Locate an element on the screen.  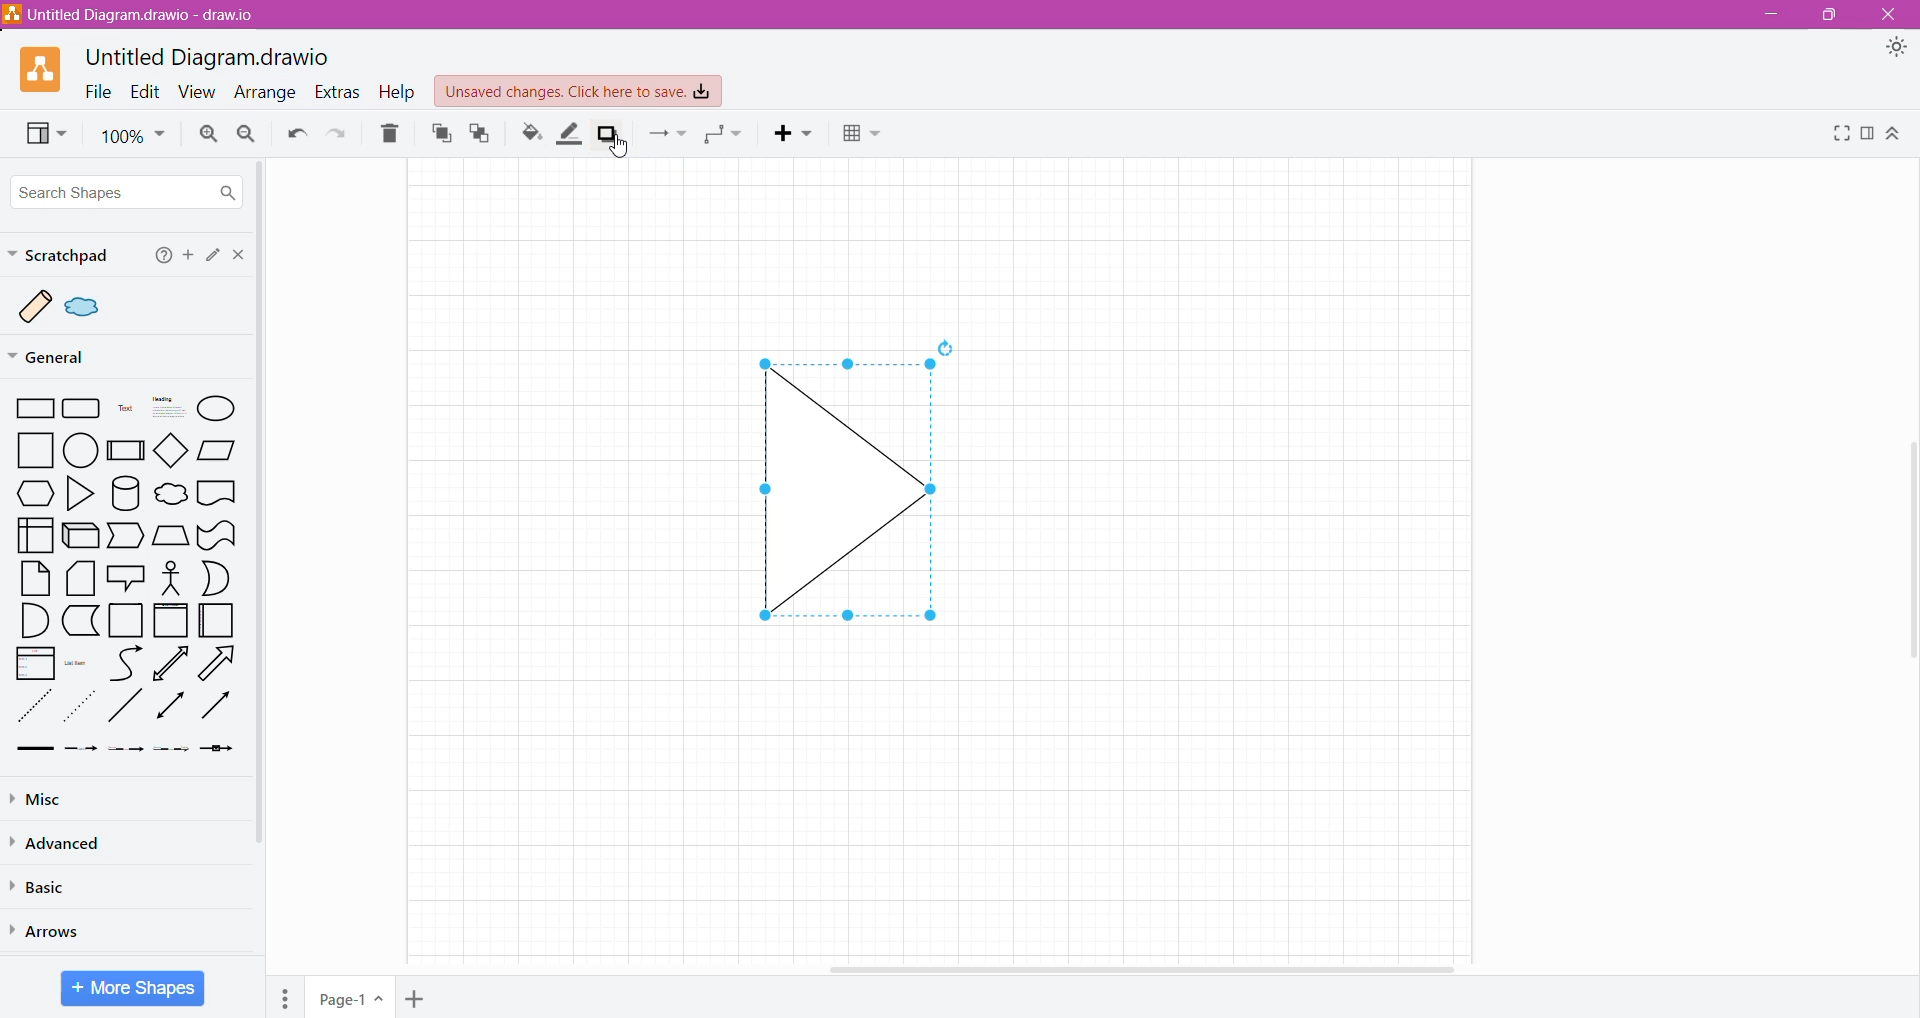
Add Page is located at coordinates (417, 996).